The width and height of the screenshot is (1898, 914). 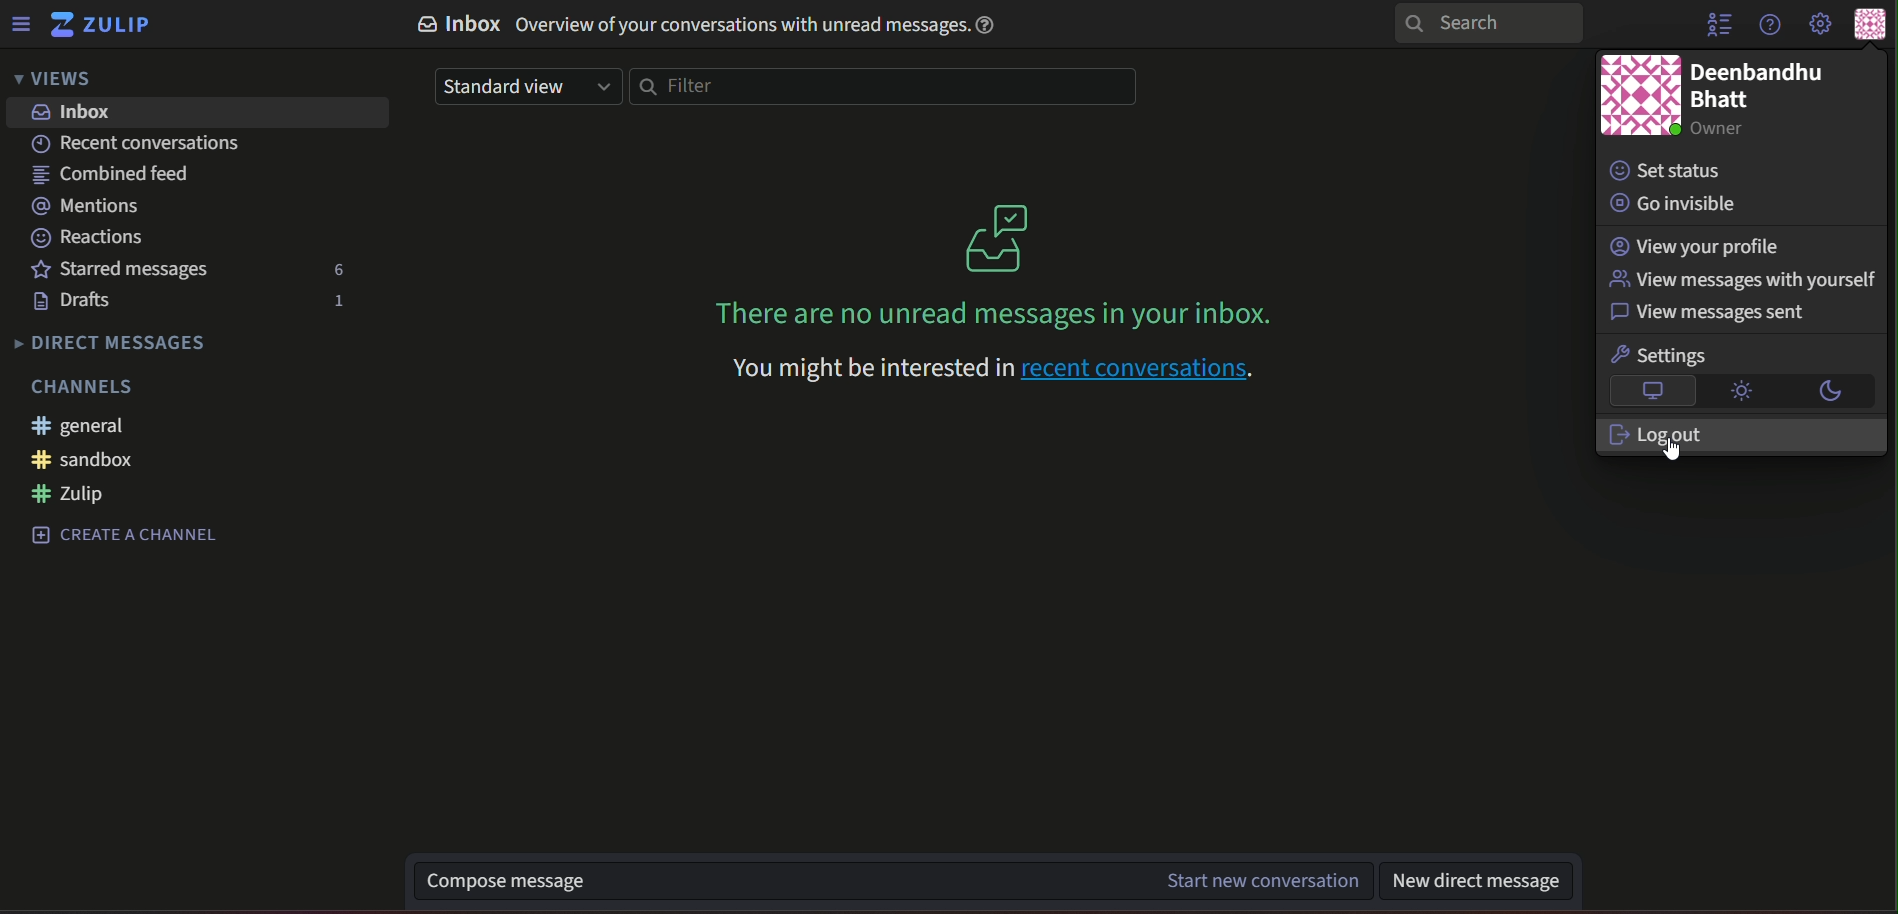 What do you see at coordinates (19, 24) in the screenshot?
I see `menu` at bounding box center [19, 24].